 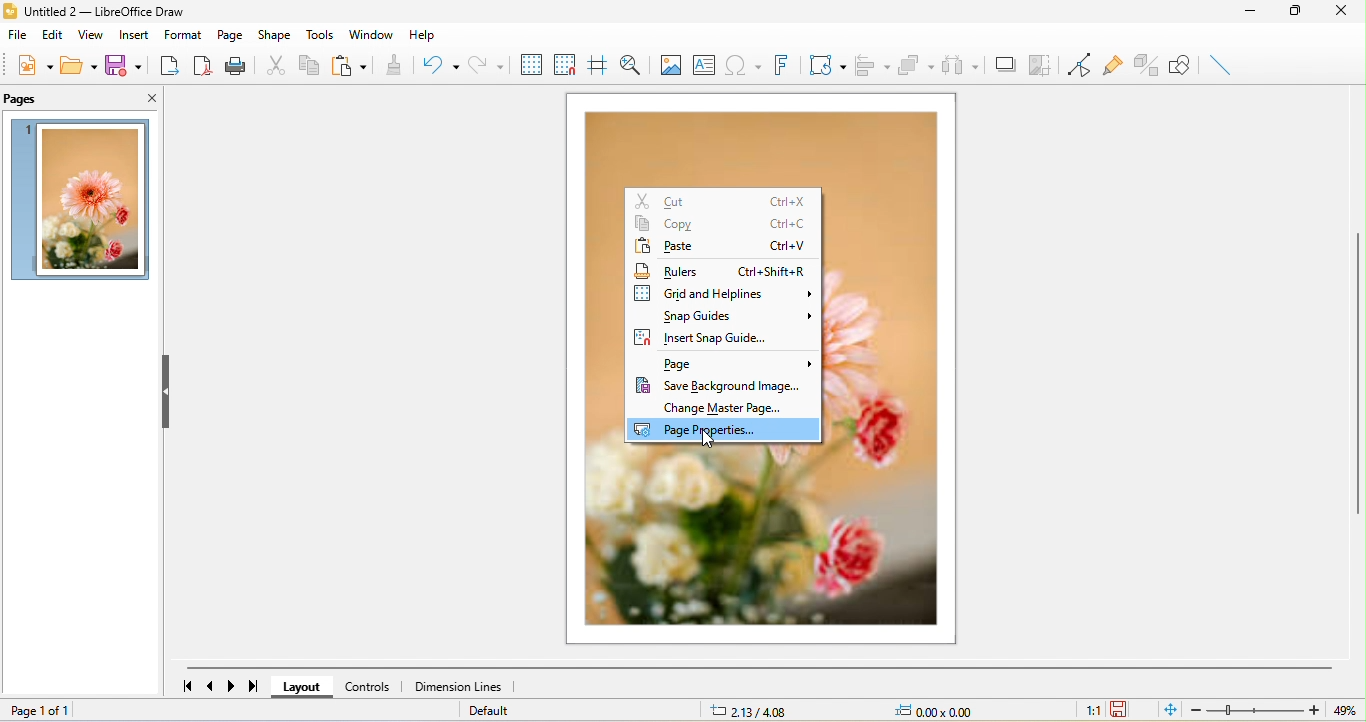 What do you see at coordinates (1221, 64) in the screenshot?
I see `insert line` at bounding box center [1221, 64].